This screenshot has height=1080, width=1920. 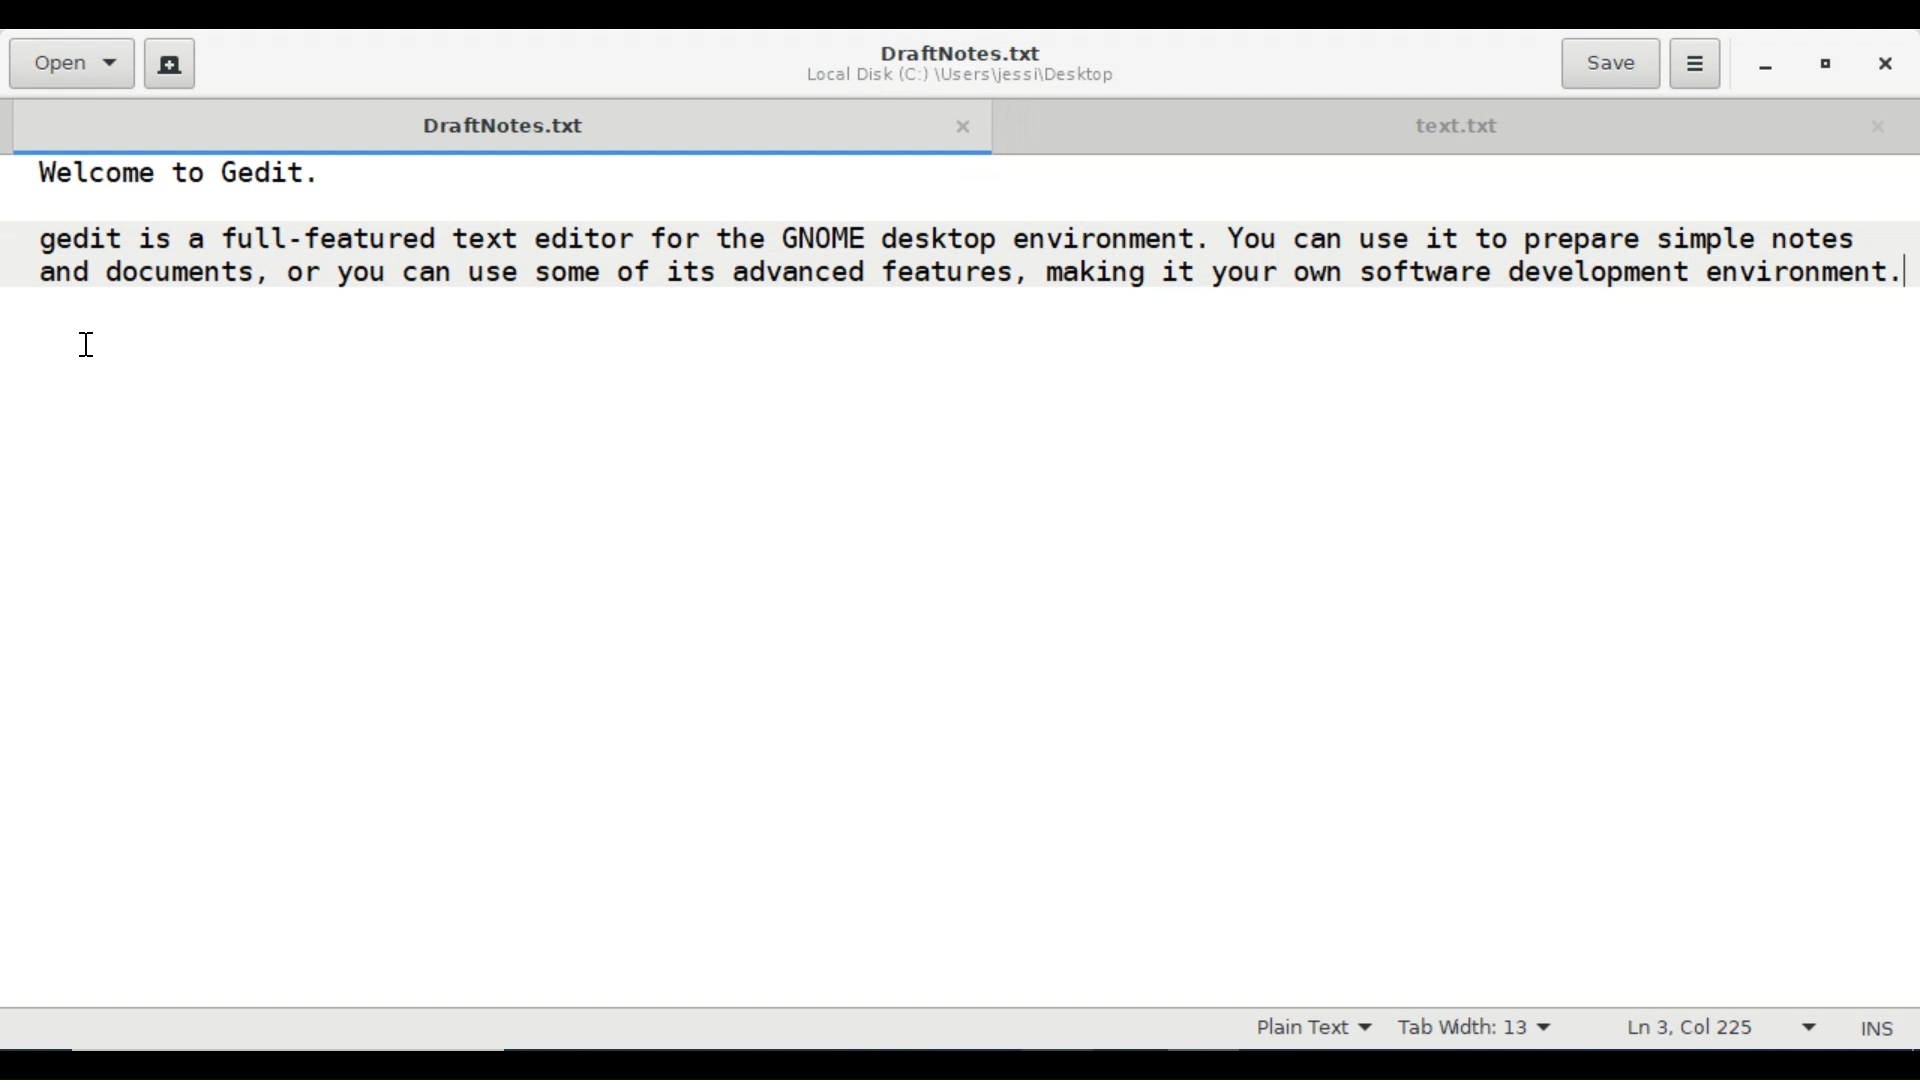 What do you see at coordinates (959, 76) in the screenshot?
I see `Document Path` at bounding box center [959, 76].